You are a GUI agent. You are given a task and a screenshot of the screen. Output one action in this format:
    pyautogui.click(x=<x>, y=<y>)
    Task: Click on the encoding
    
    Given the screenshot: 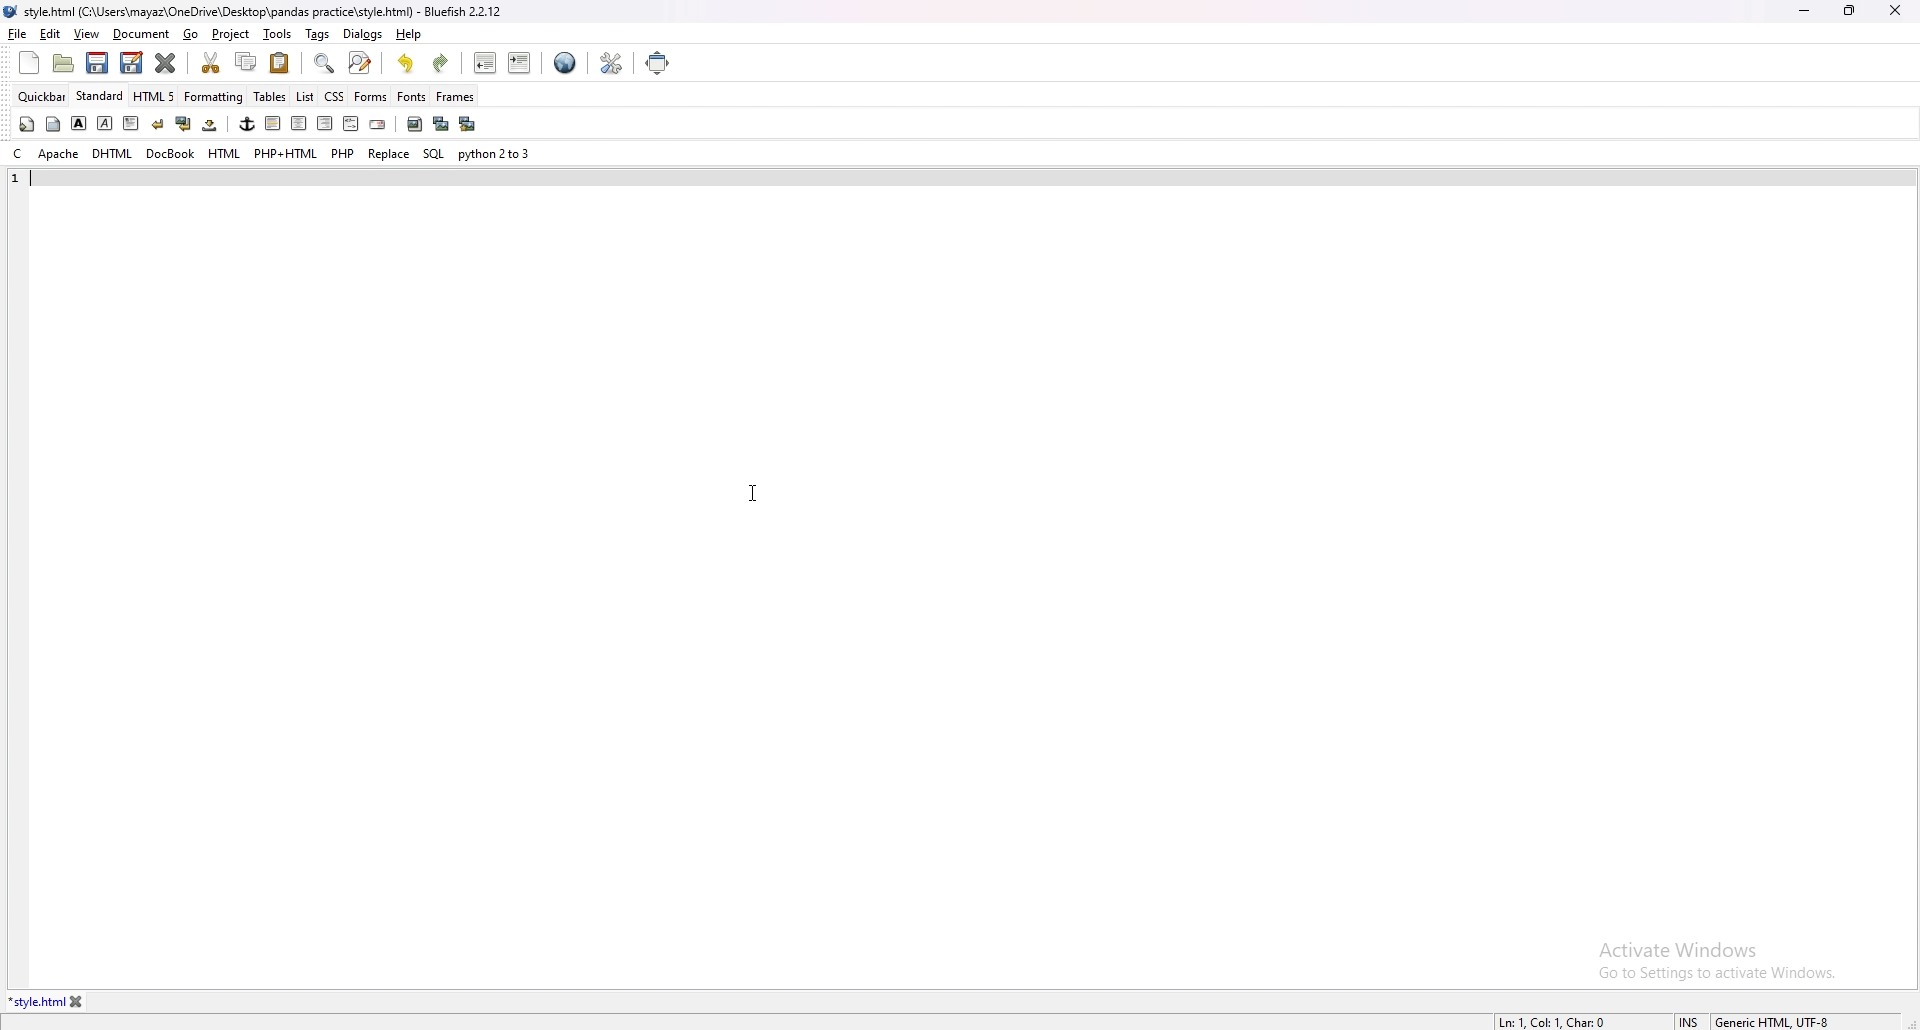 What is the action you would take?
    pyautogui.click(x=1773, y=1022)
    